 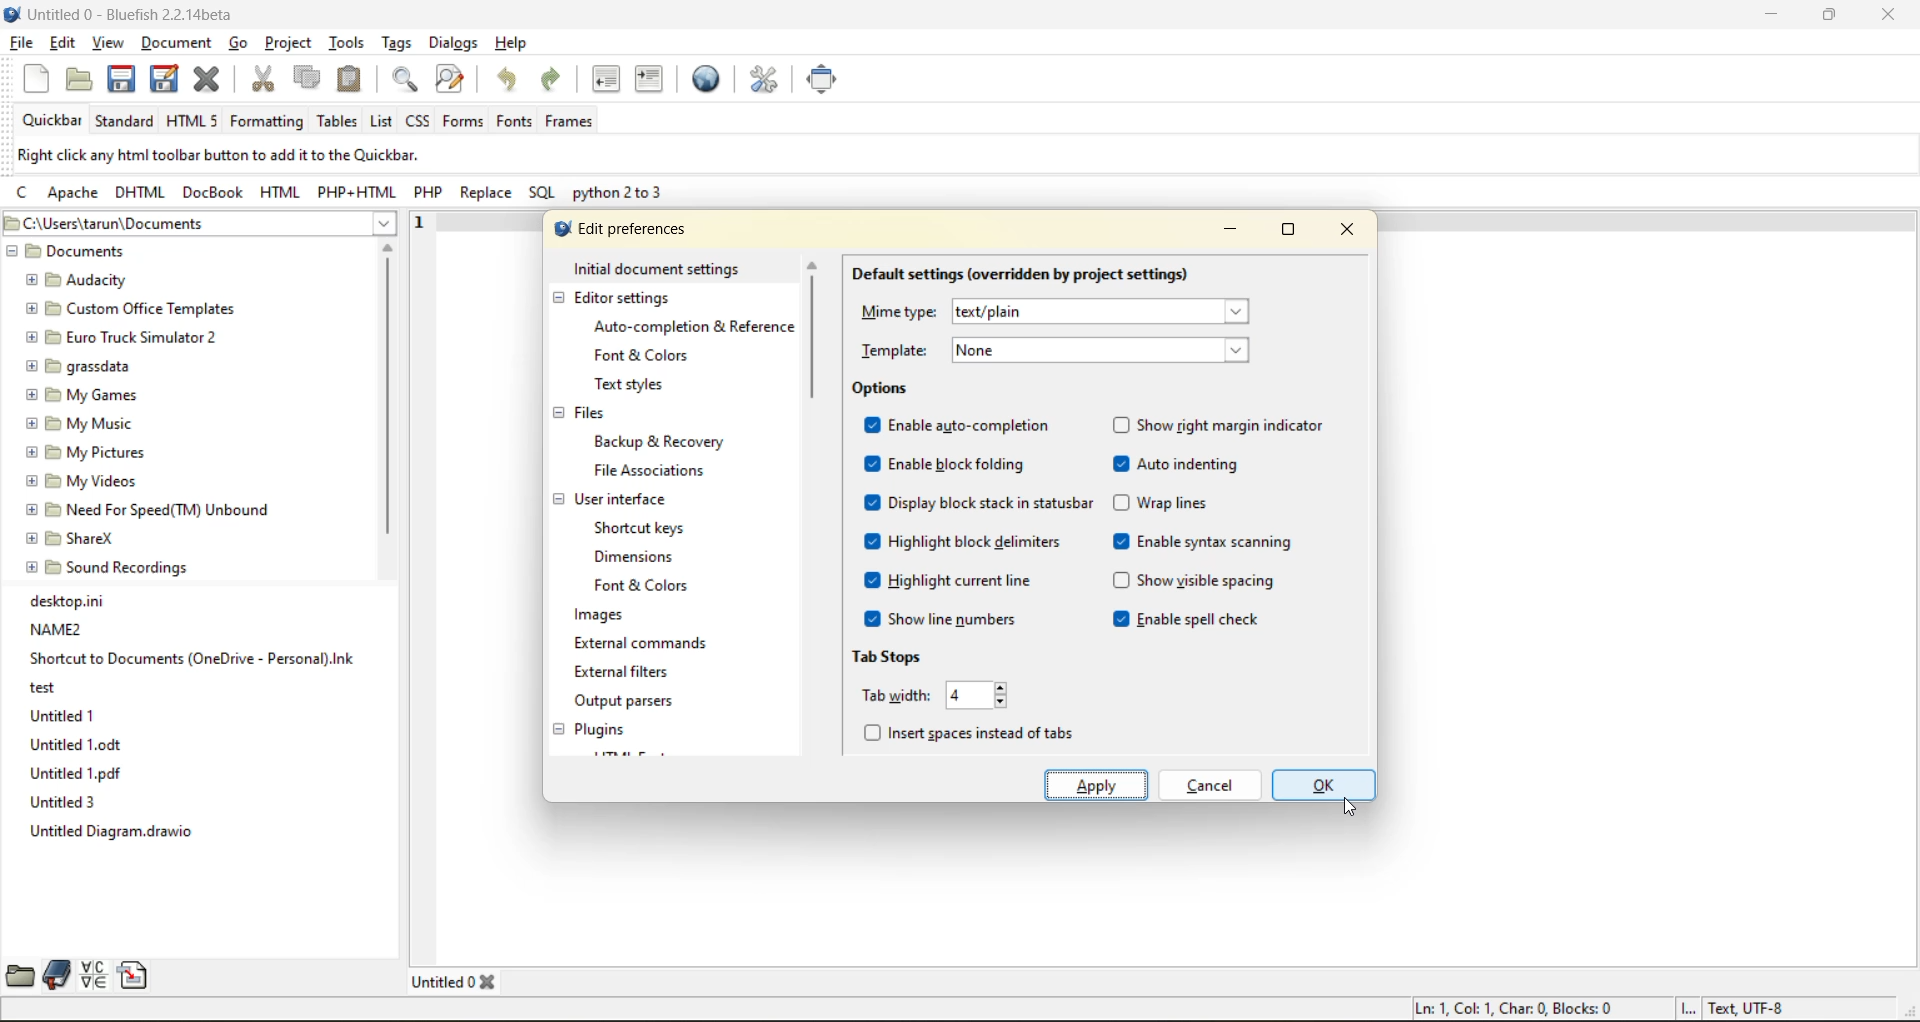 What do you see at coordinates (57, 628) in the screenshot?
I see `NAME2` at bounding box center [57, 628].